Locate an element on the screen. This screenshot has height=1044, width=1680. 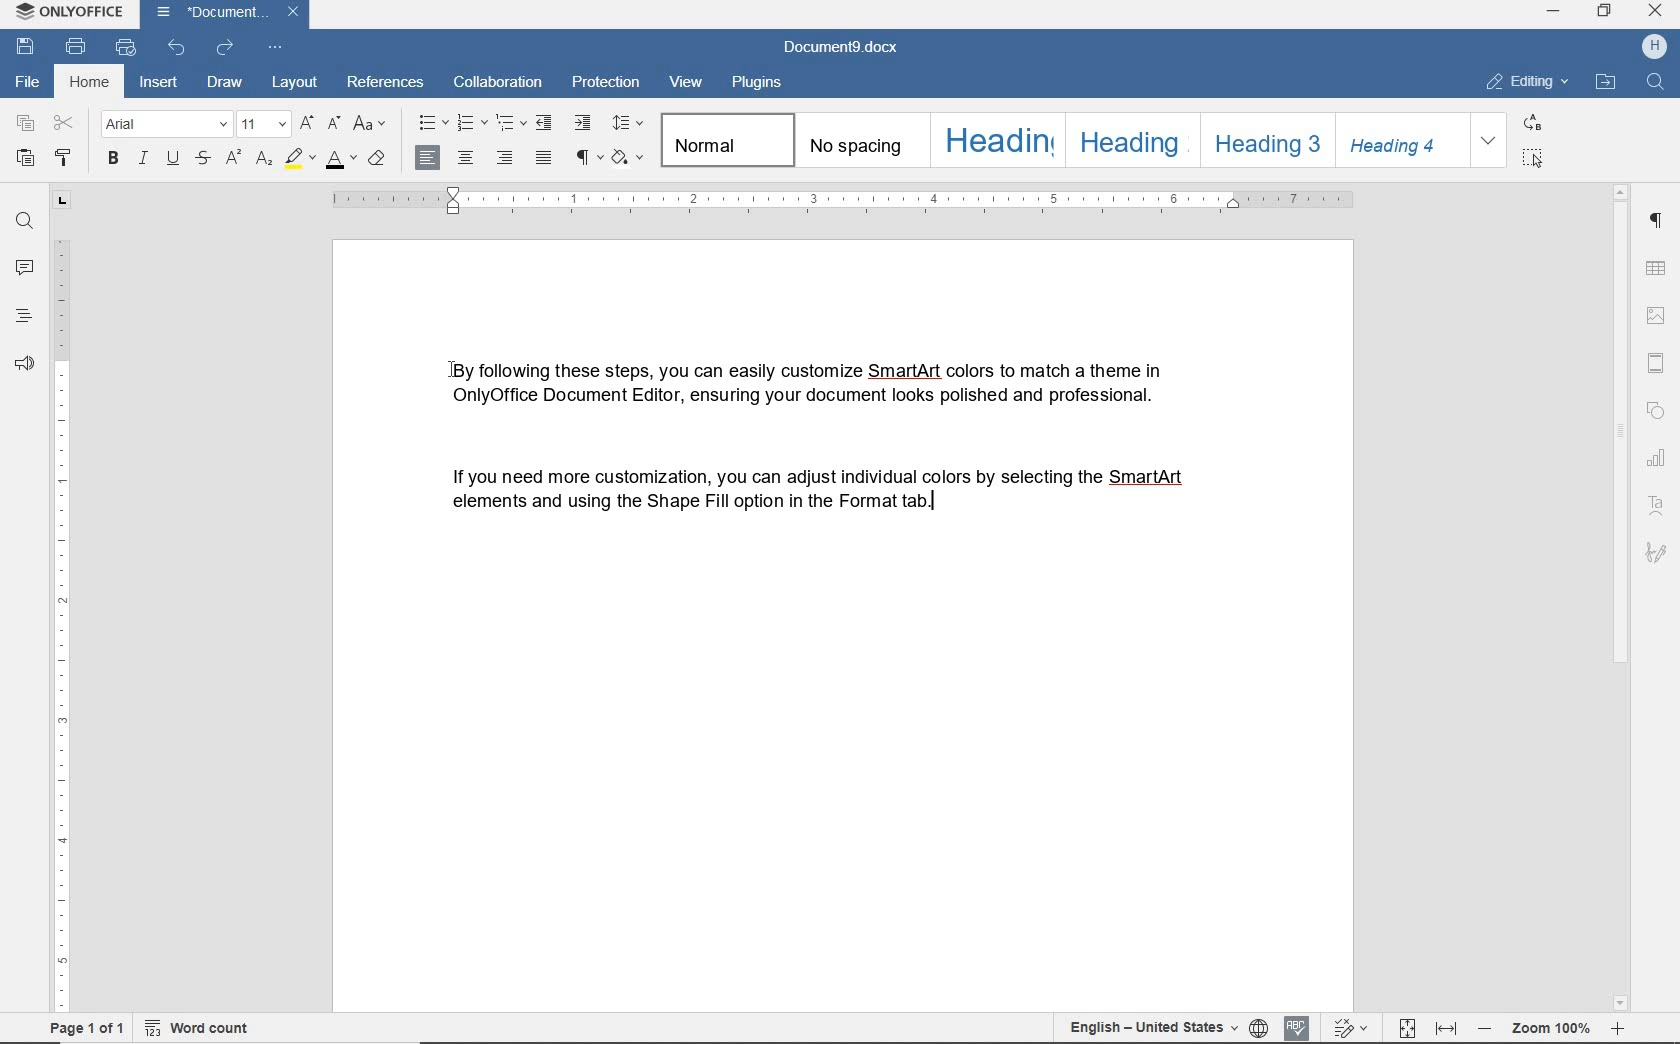
multilevel list is located at coordinates (508, 126).